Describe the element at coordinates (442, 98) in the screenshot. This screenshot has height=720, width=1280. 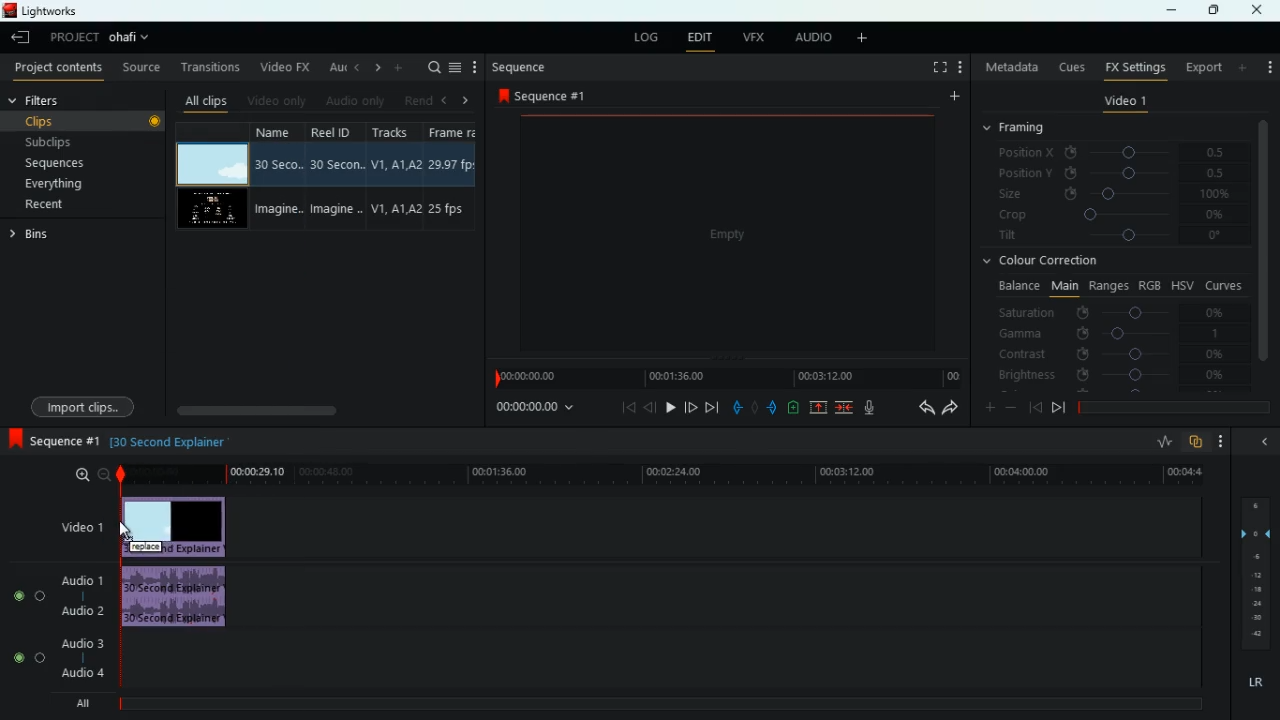
I see `left` at that location.